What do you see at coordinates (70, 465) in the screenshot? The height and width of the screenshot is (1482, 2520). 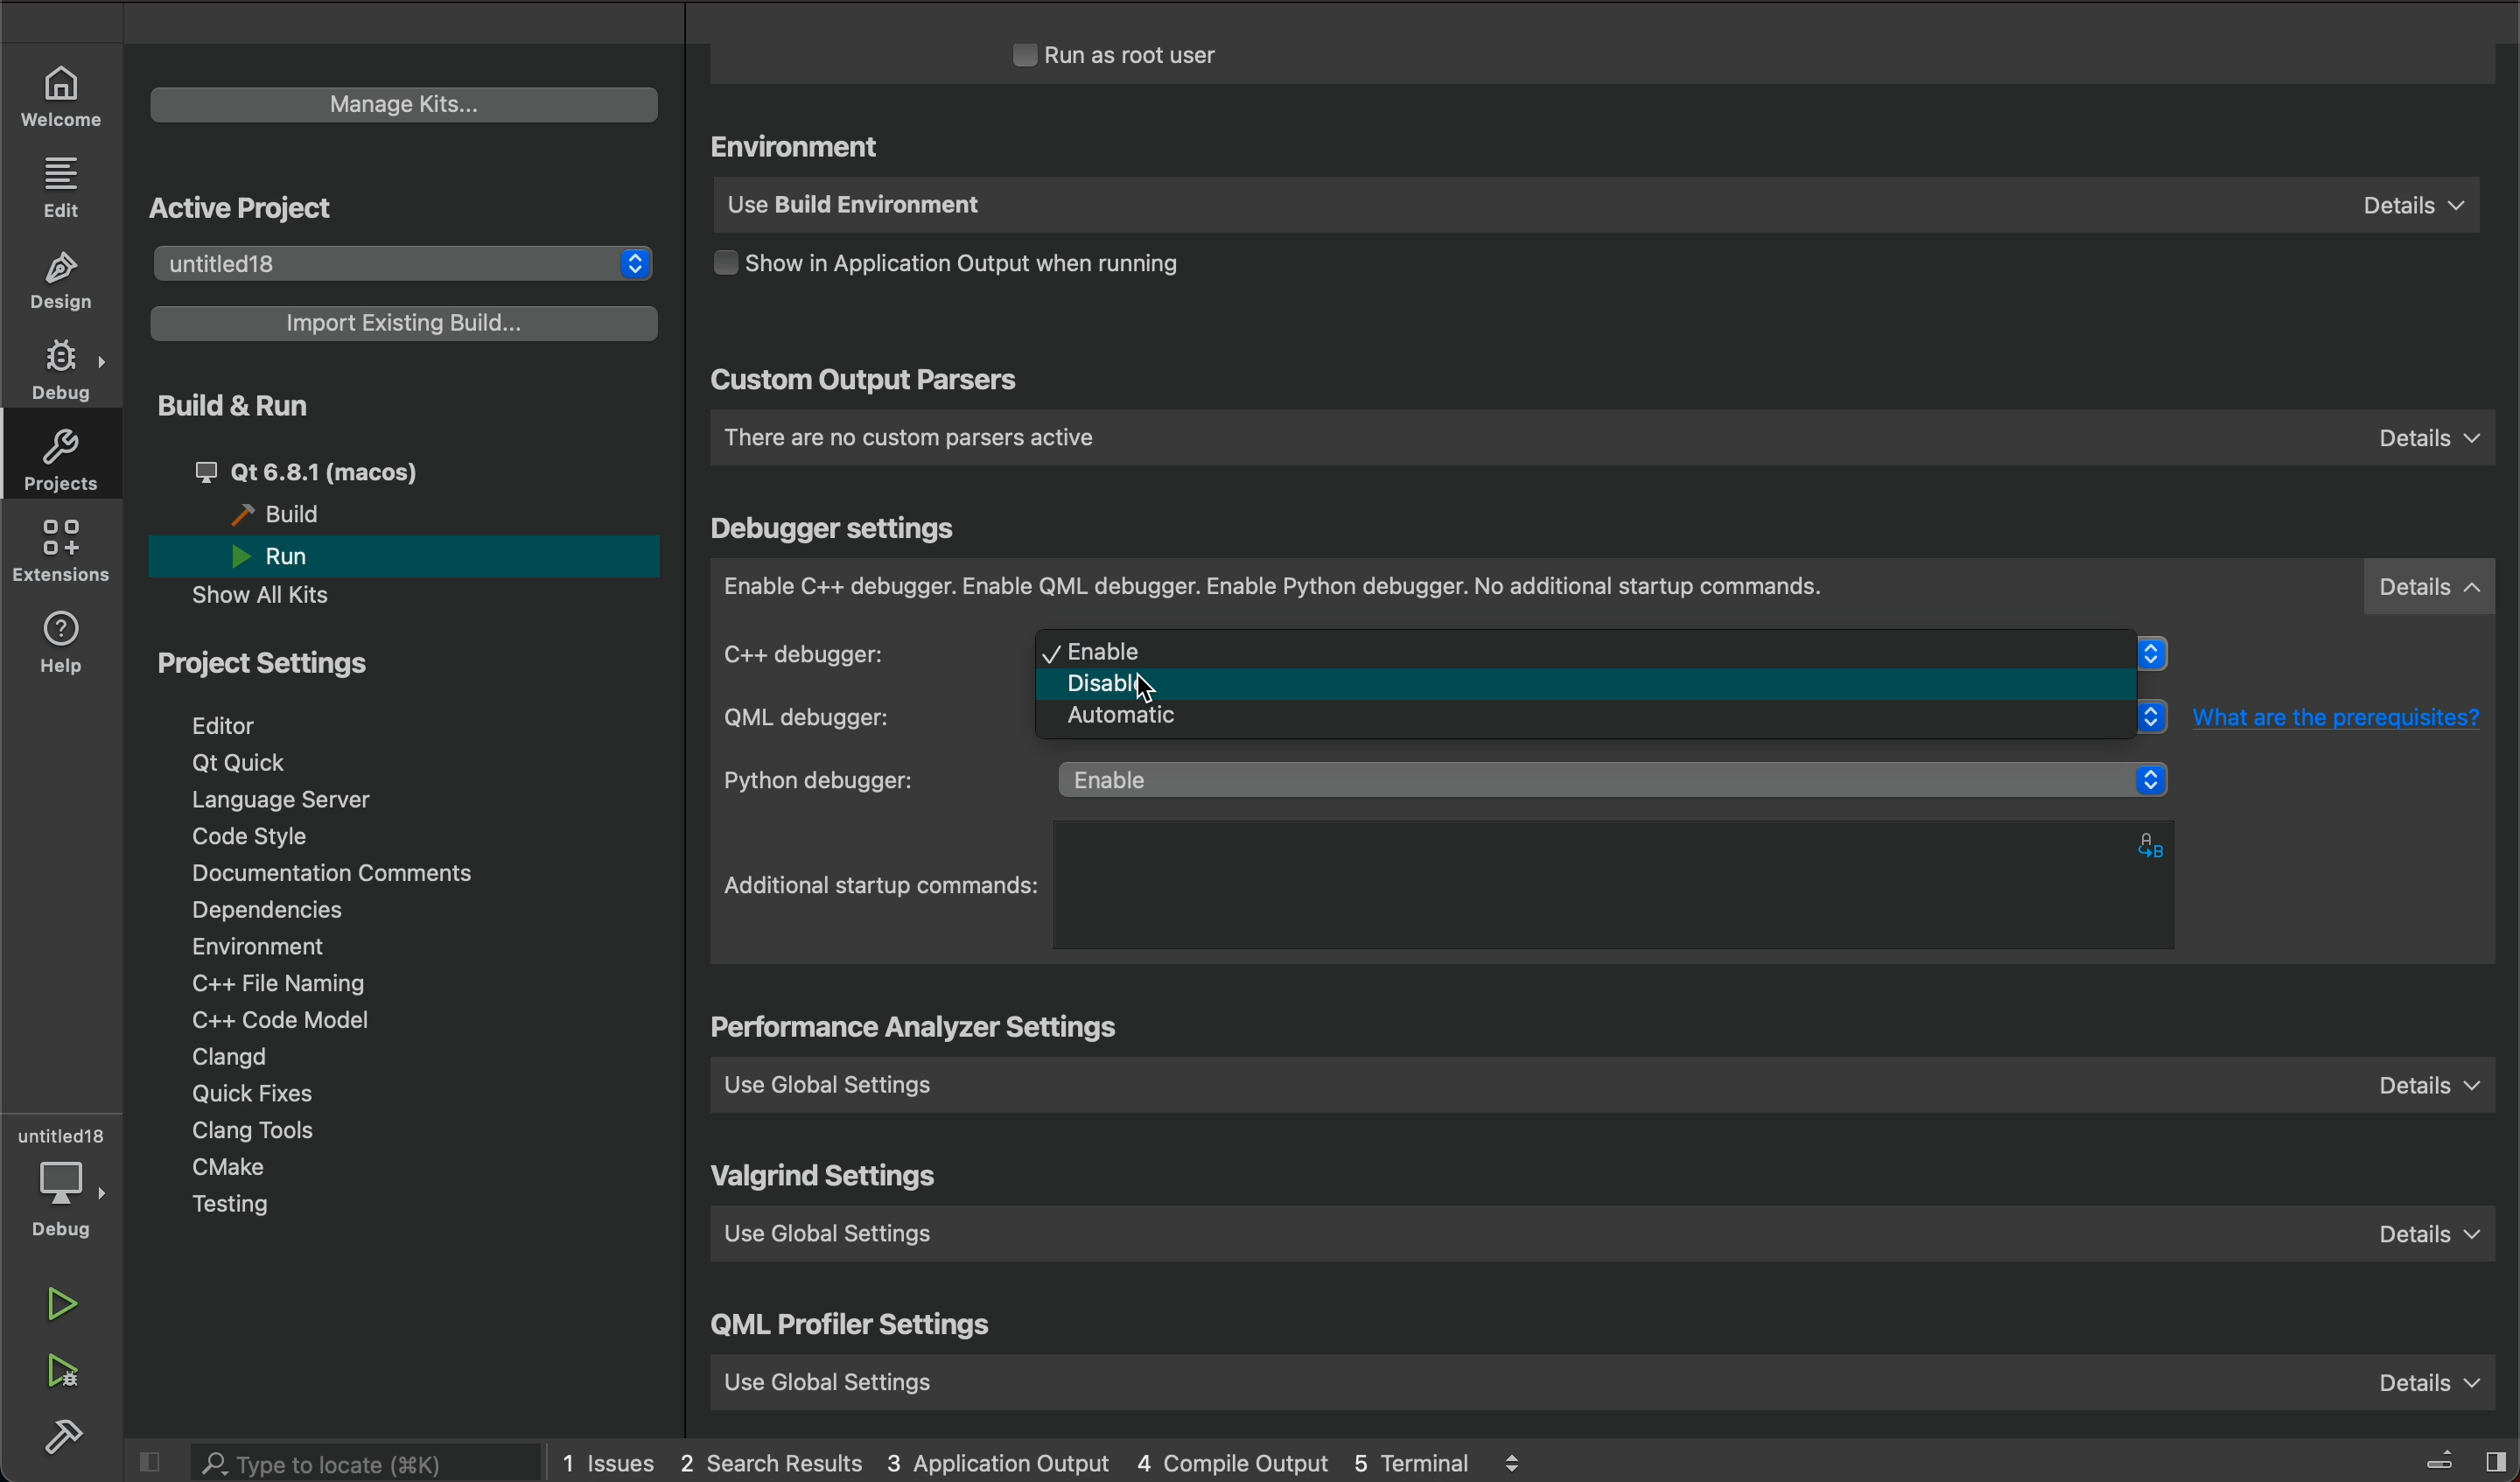 I see `projects` at bounding box center [70, 465].